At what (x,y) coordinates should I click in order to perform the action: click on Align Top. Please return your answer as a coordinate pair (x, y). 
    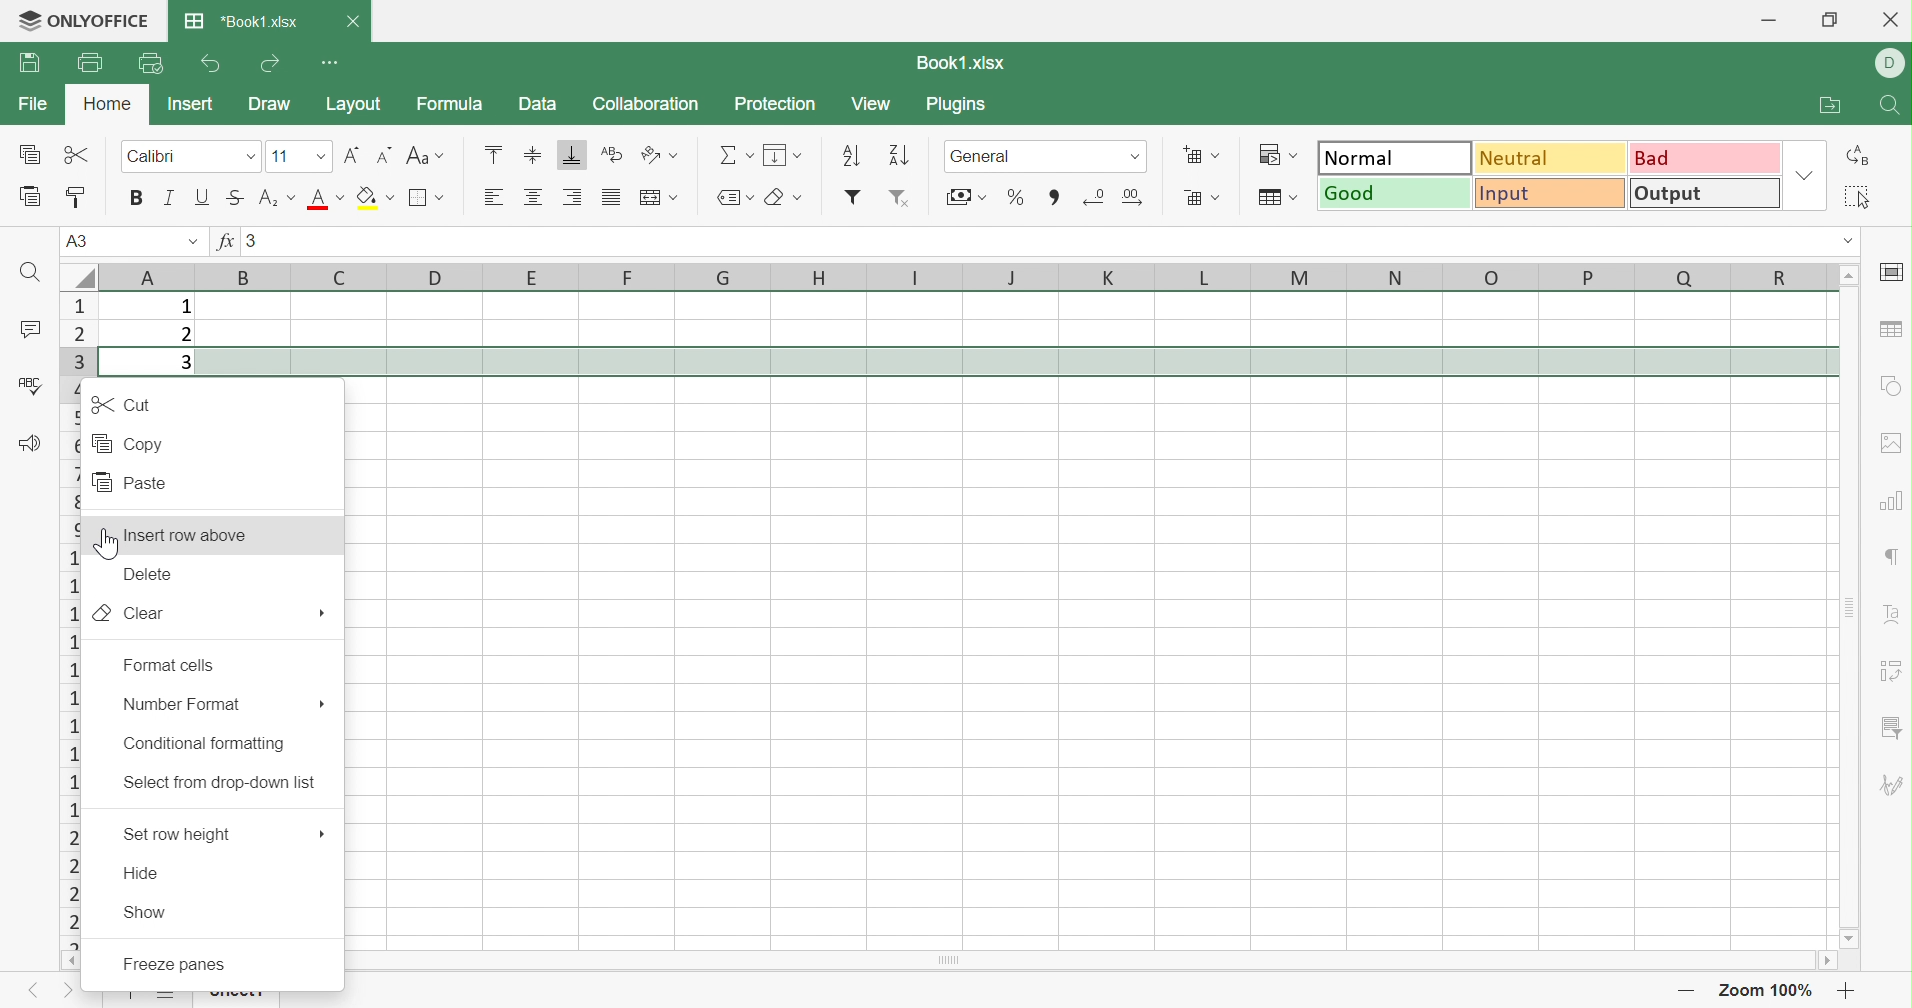
    Looking at the image, I should click on (491, 154).